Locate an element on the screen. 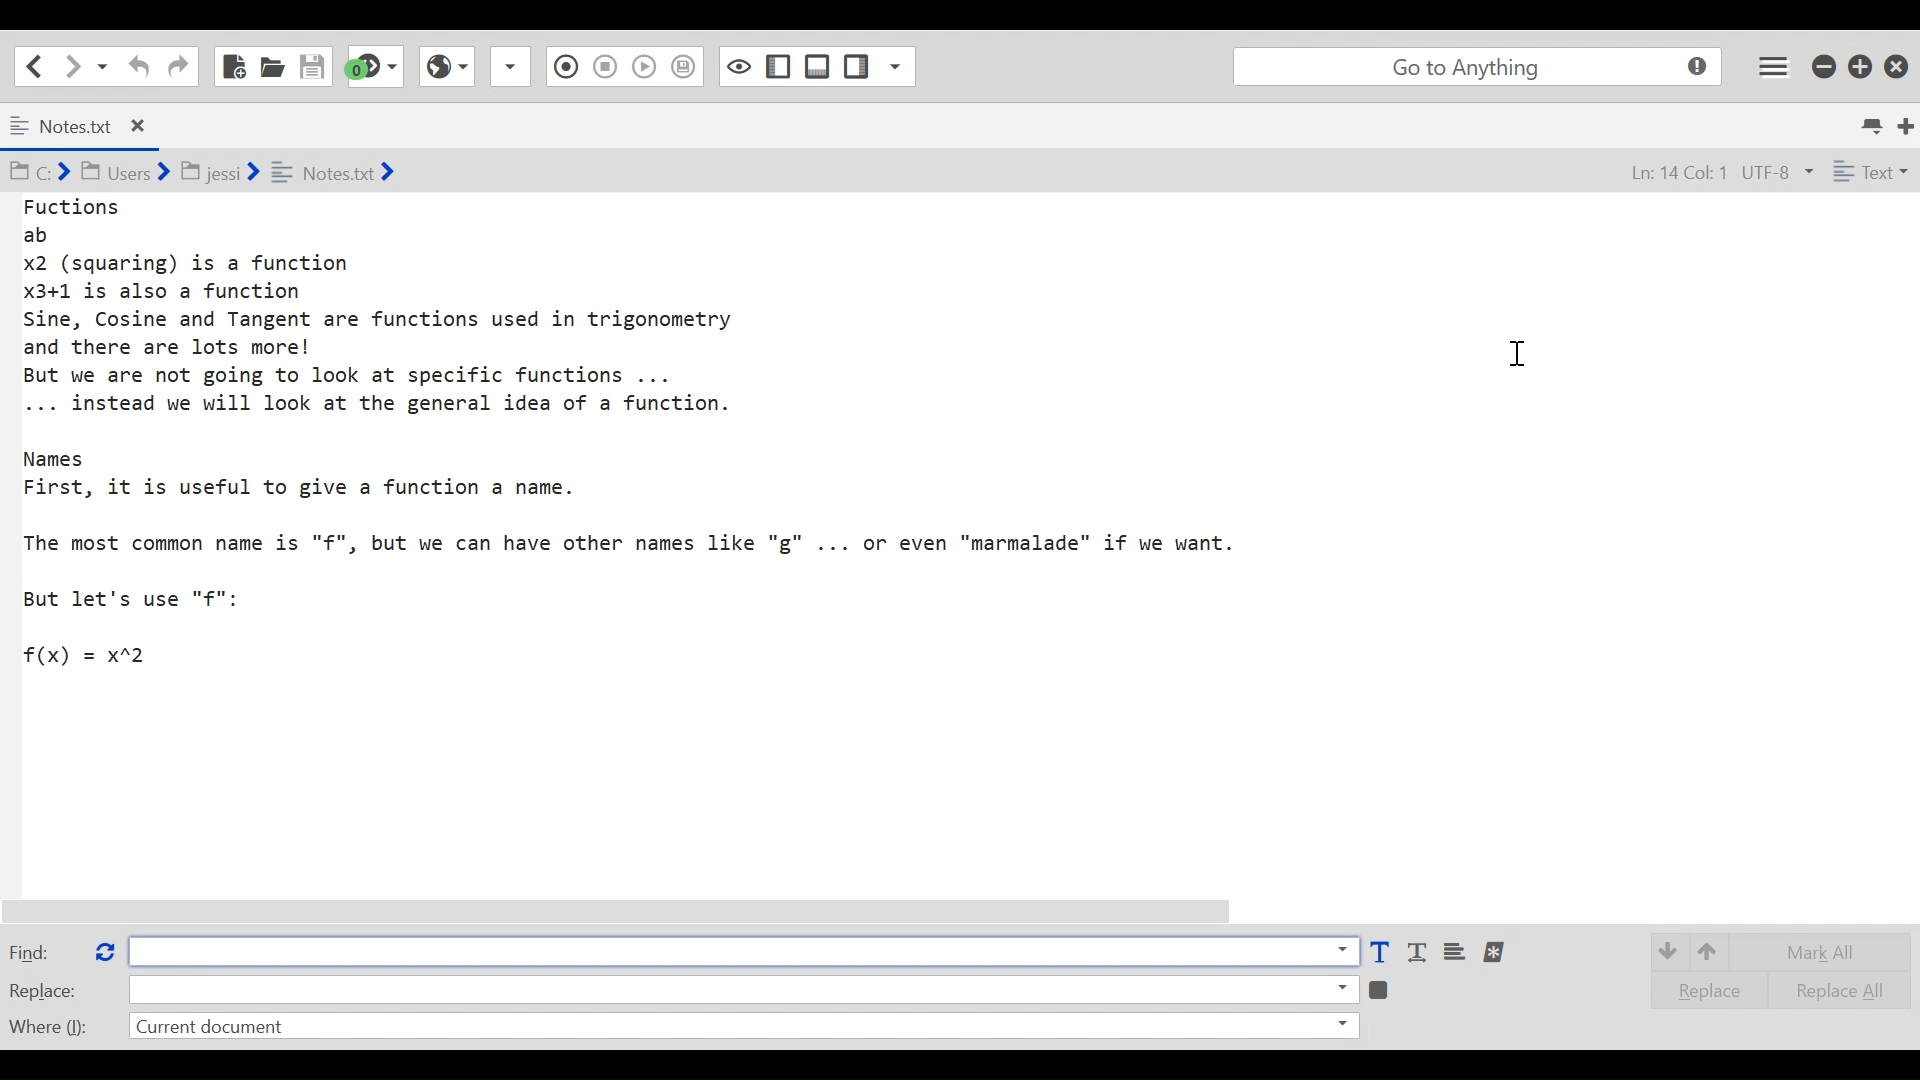 Image resolution: width=1920 pixels, height=1080 pixels. Cd BY Users ¥ BJ jessi ¥ = Notesixt & is located at coordinates (244, 174).